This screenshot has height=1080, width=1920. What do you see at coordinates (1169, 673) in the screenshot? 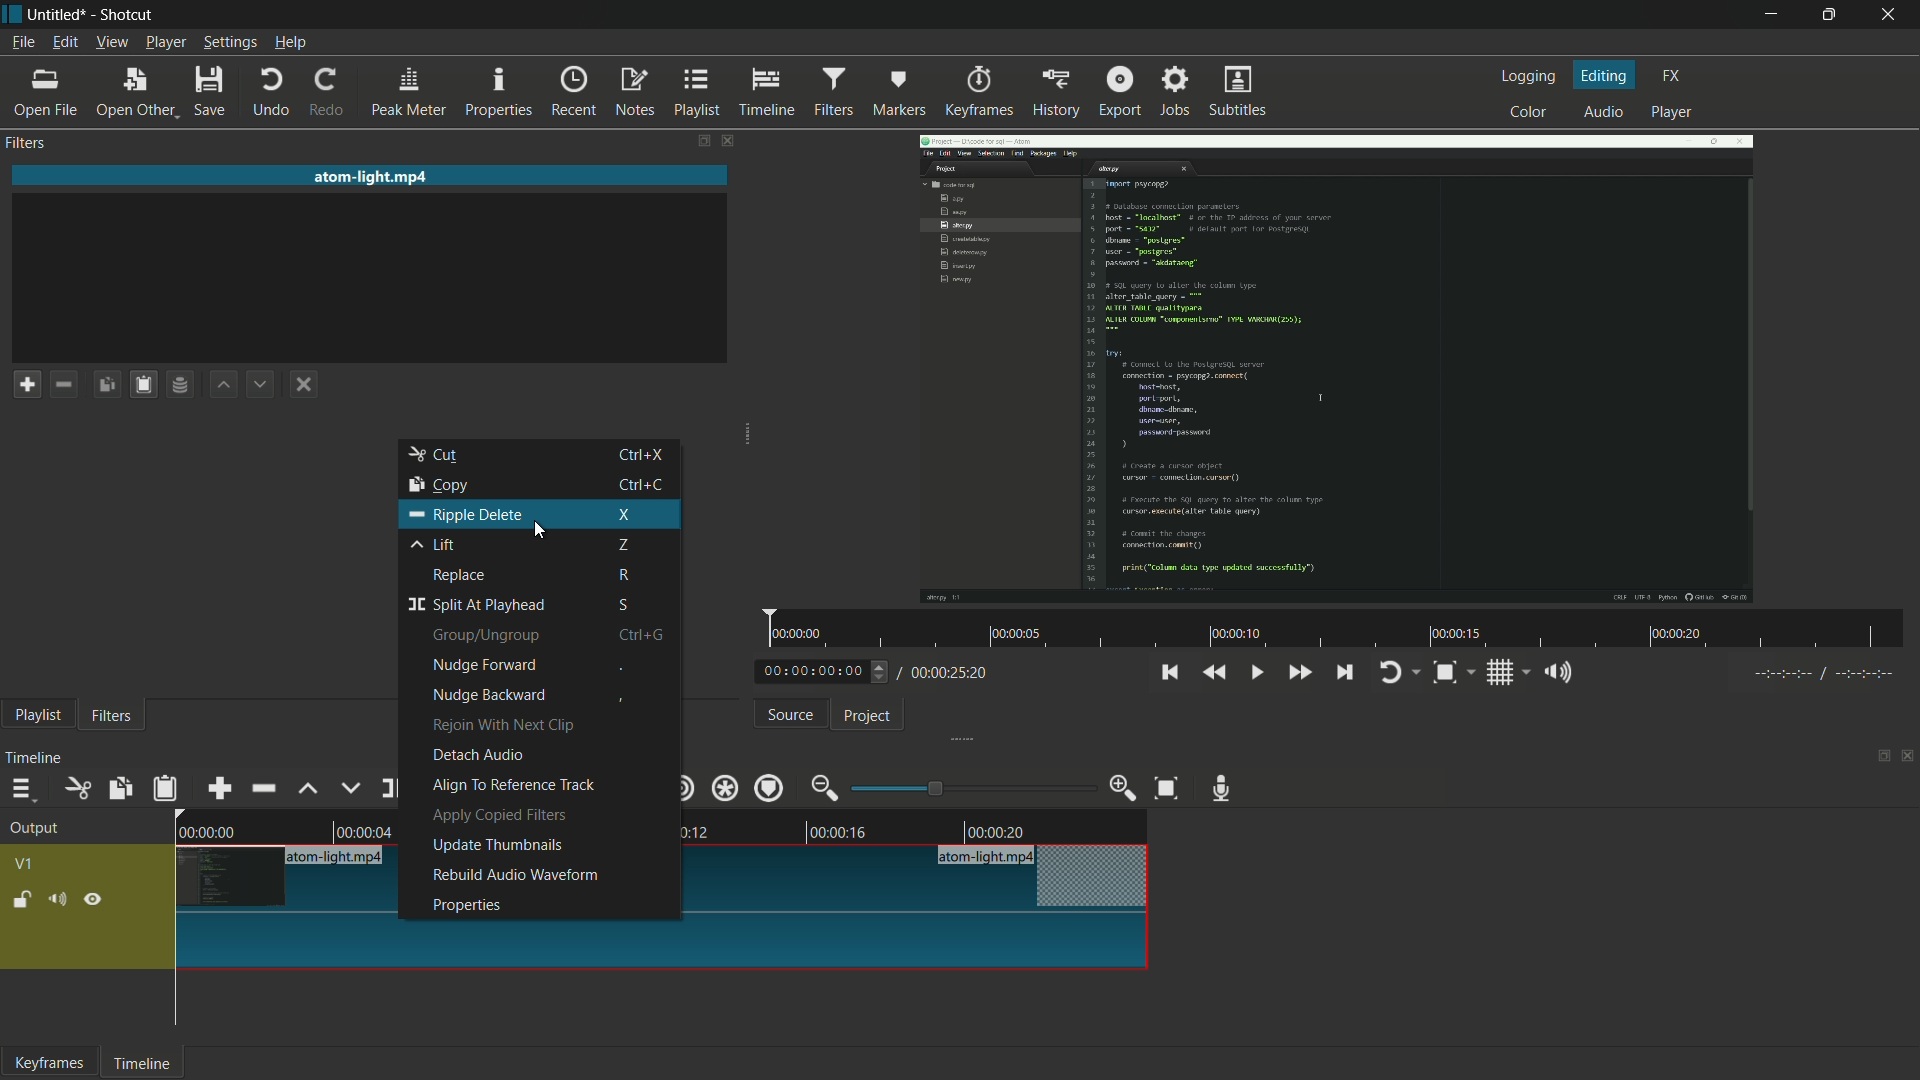
I see `skip to the previous point` at bounding box center [1169, 673].